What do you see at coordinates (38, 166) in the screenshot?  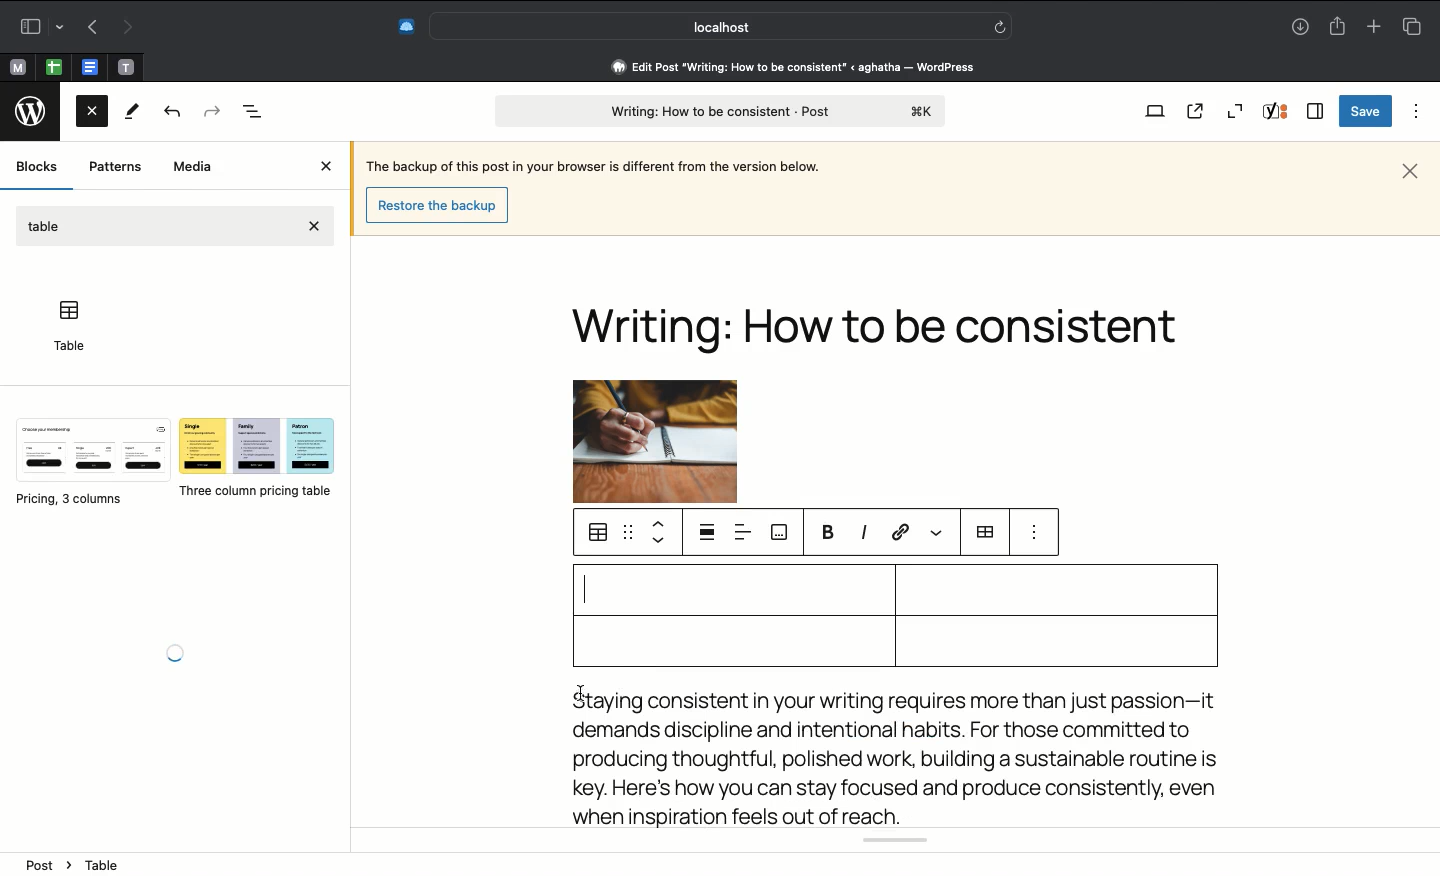 I see `Blocks` at bounding box center [38, 166].